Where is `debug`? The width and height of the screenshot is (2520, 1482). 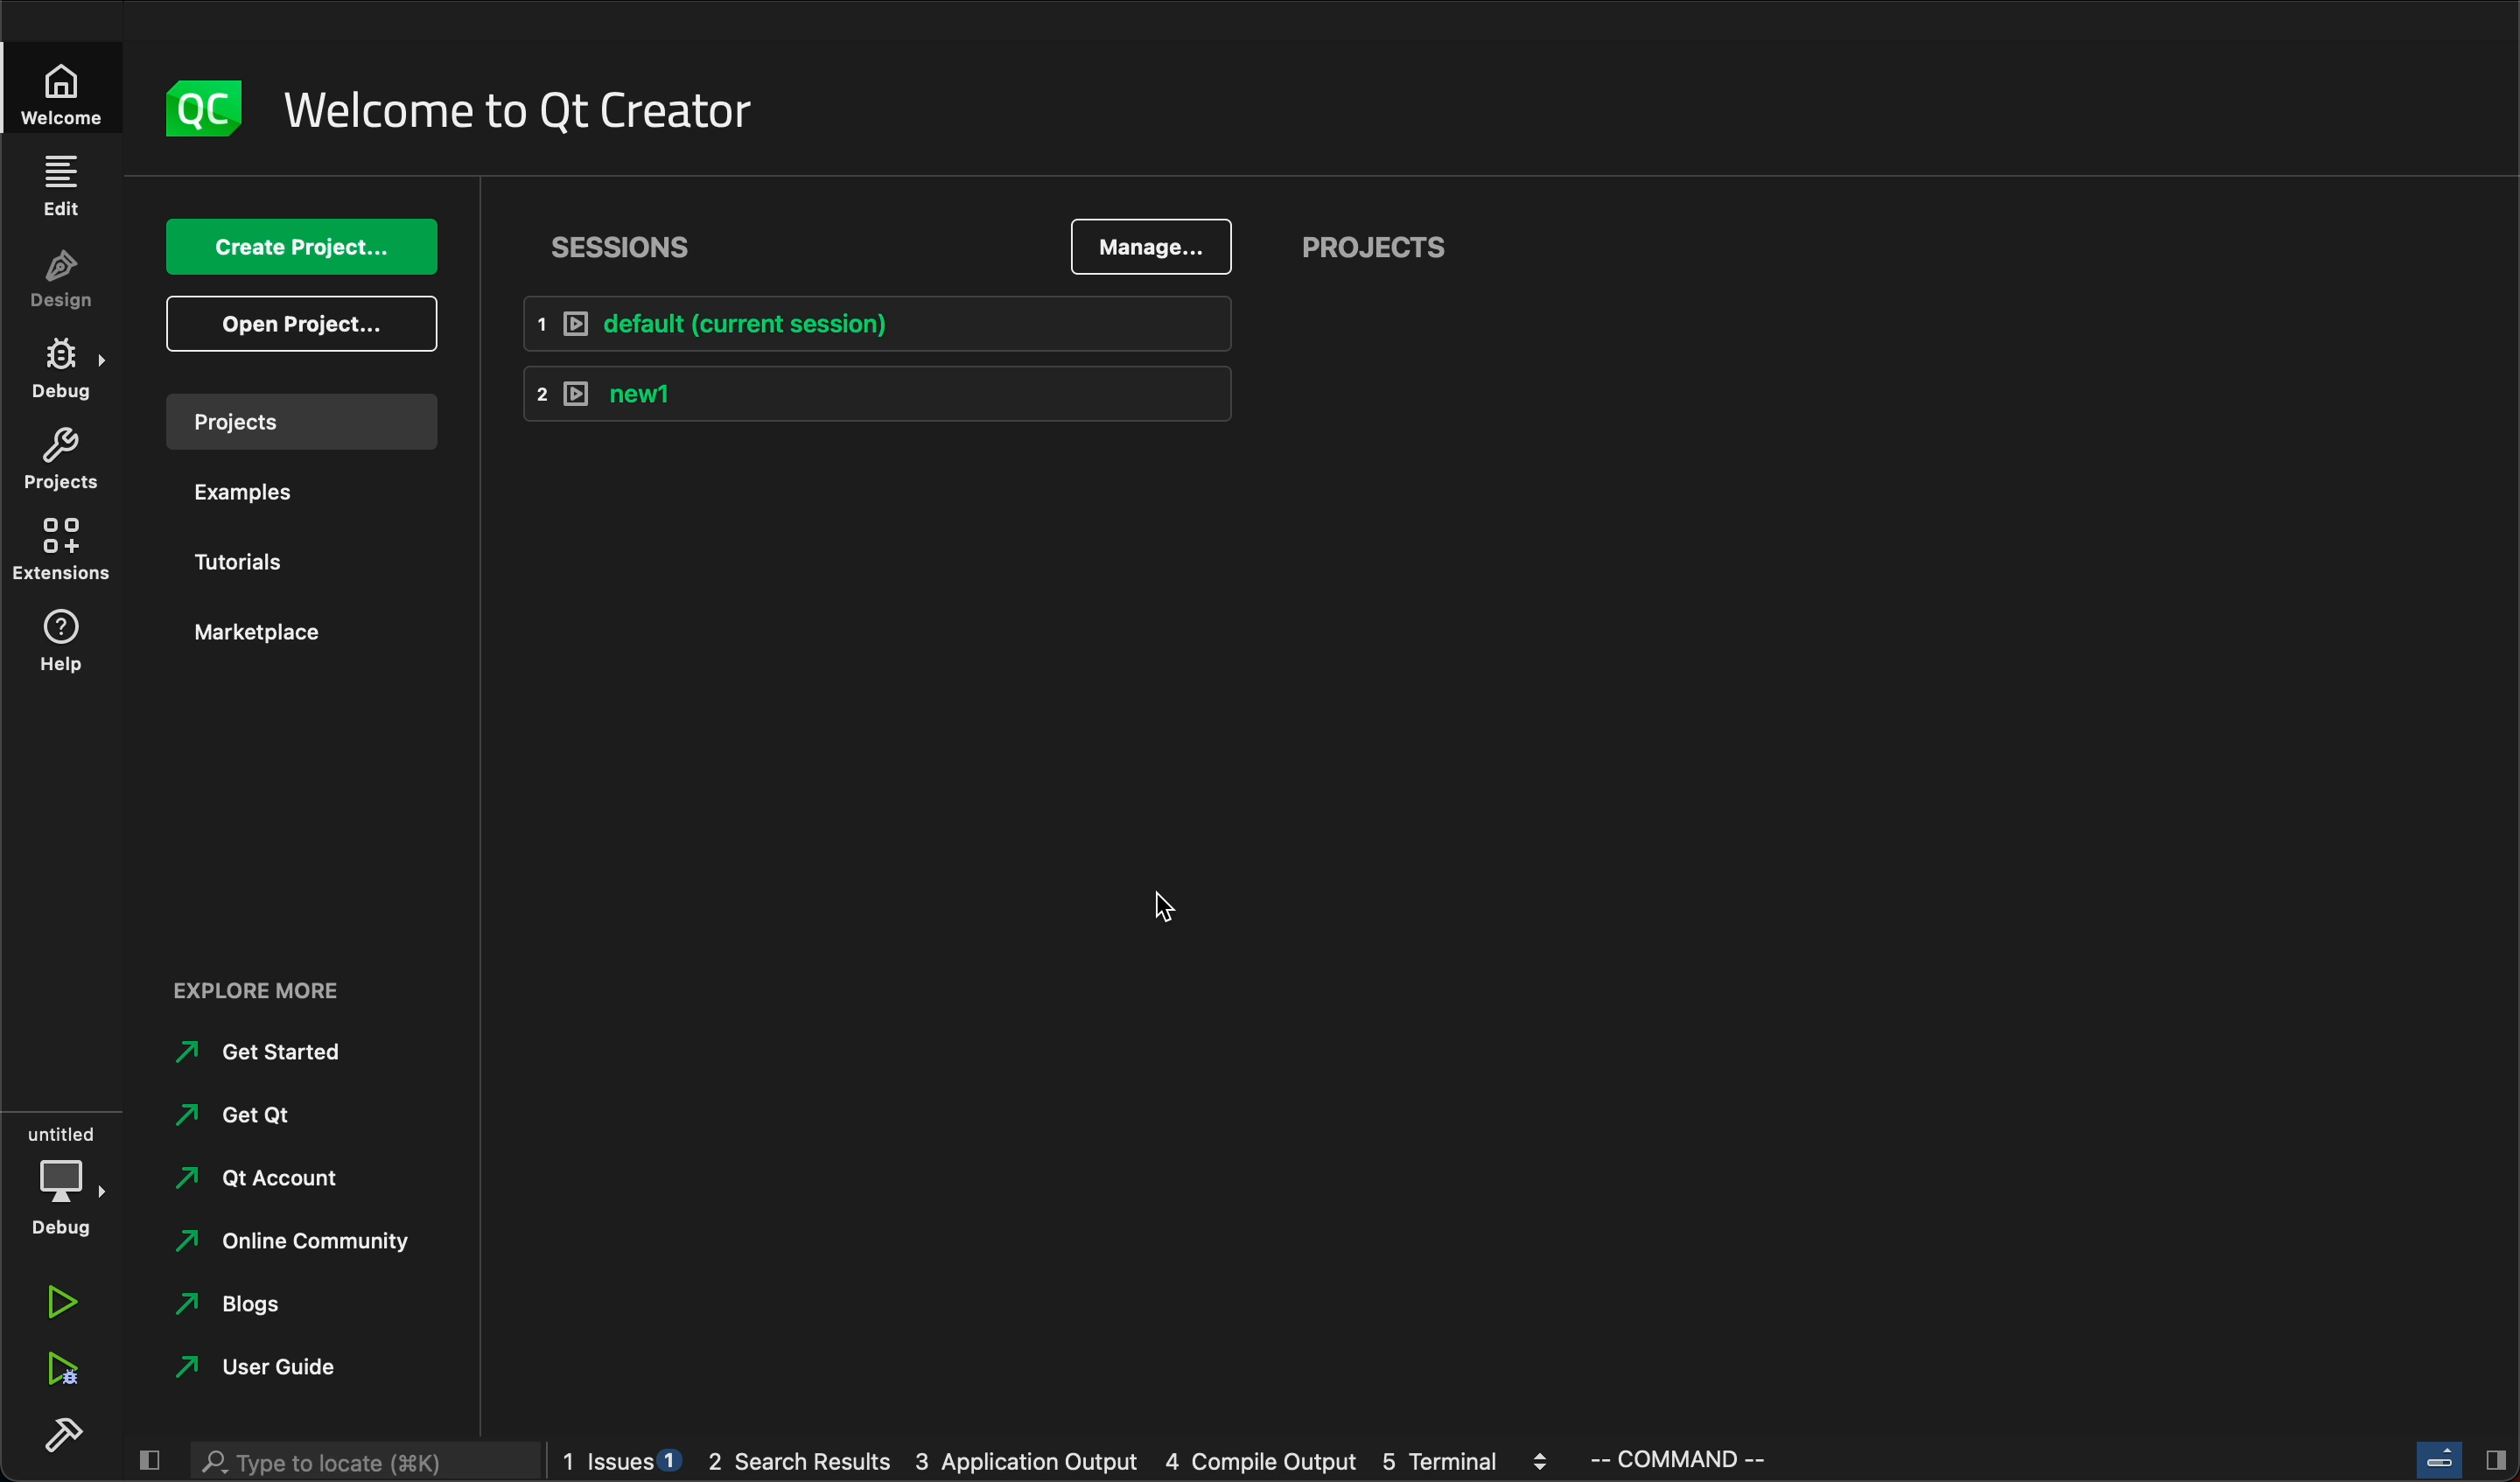
debug is located at coordinates (64, 370).